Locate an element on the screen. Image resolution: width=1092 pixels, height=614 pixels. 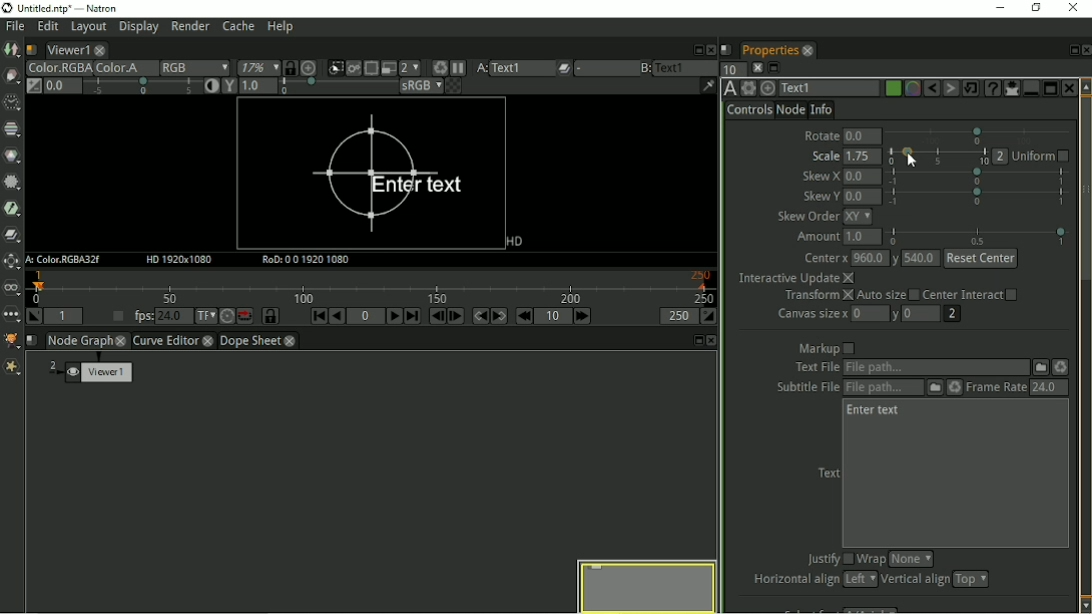
Centers the node is located at coordinates (767, 88).